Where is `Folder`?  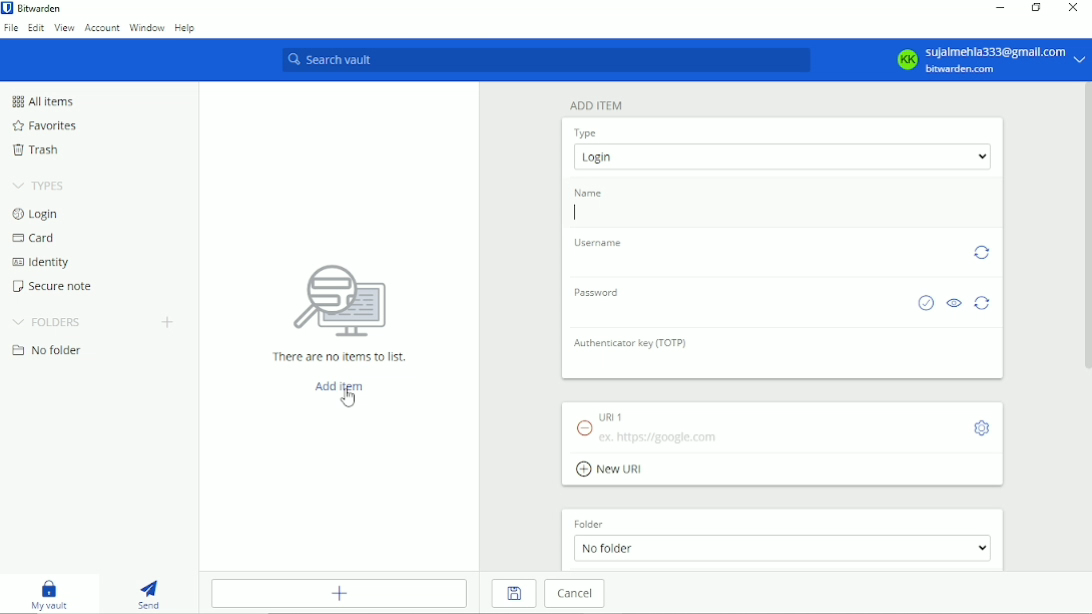
Folder is located at coordinates (586, 524).